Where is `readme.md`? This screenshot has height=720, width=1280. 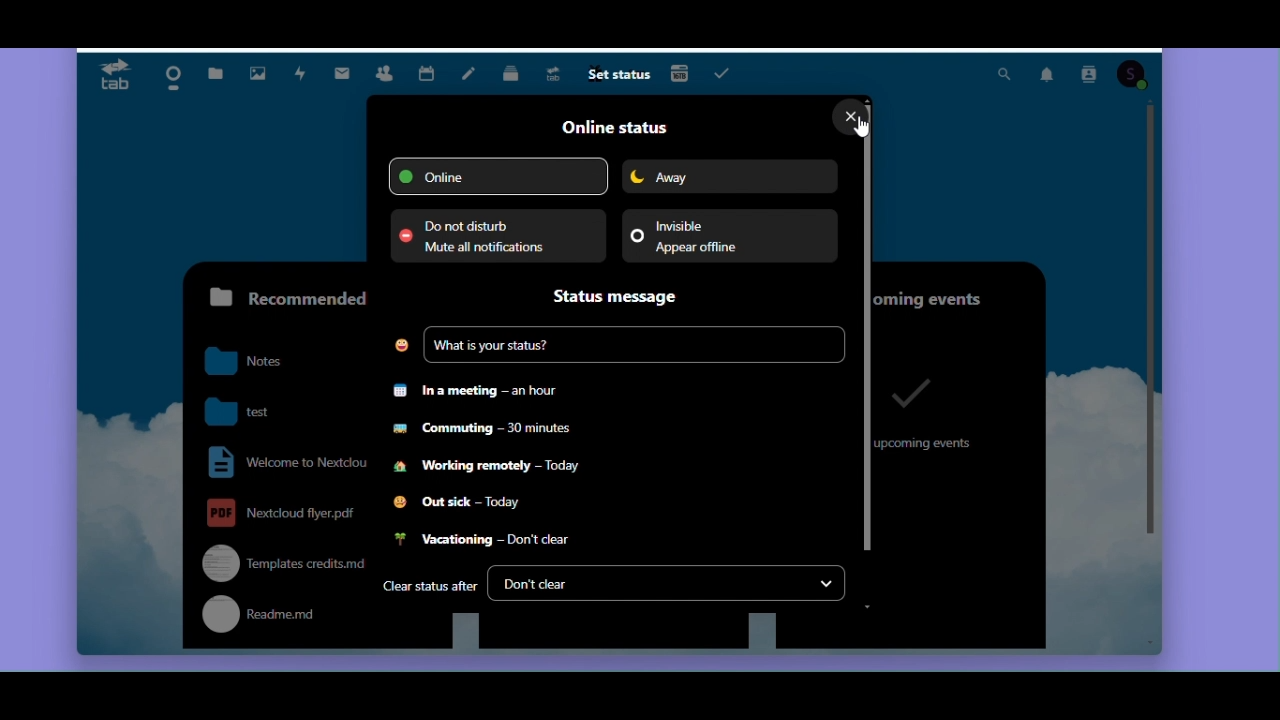
readme.md is located at coordinates (279, 617).